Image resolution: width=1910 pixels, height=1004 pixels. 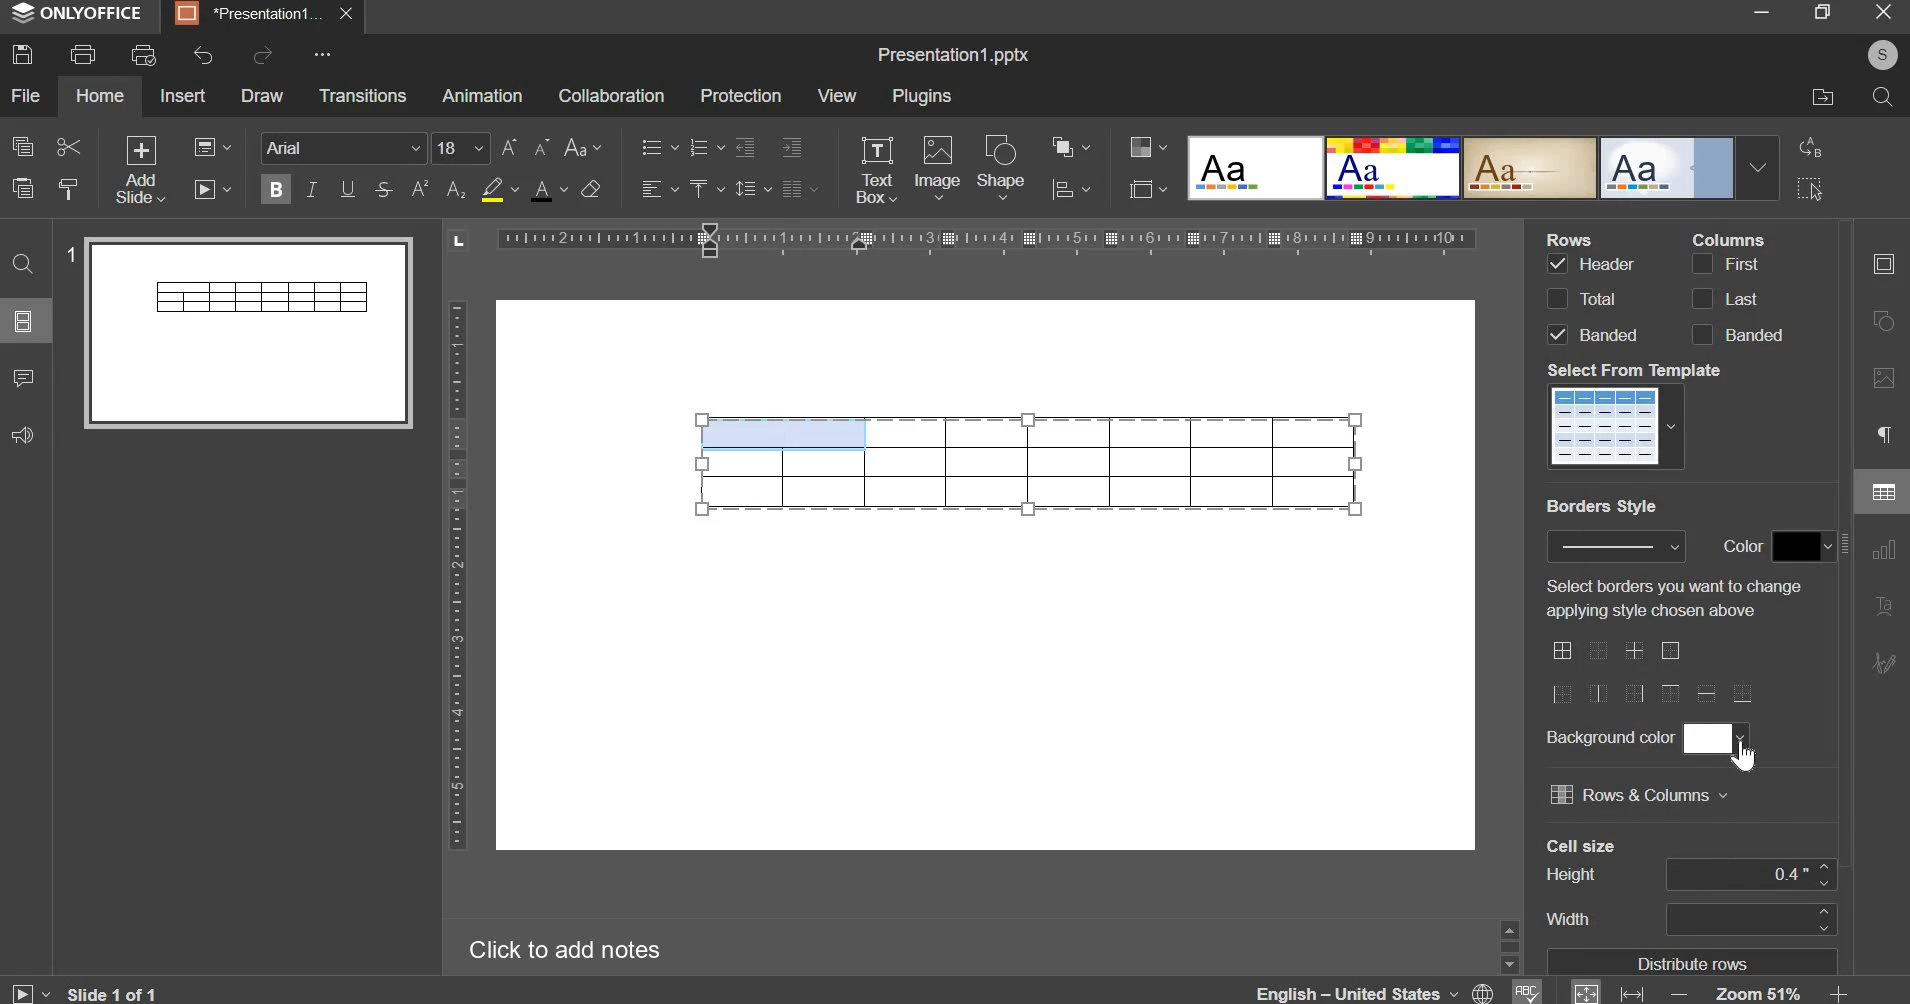 I want to click on Color, so click(x=1745, y=545).